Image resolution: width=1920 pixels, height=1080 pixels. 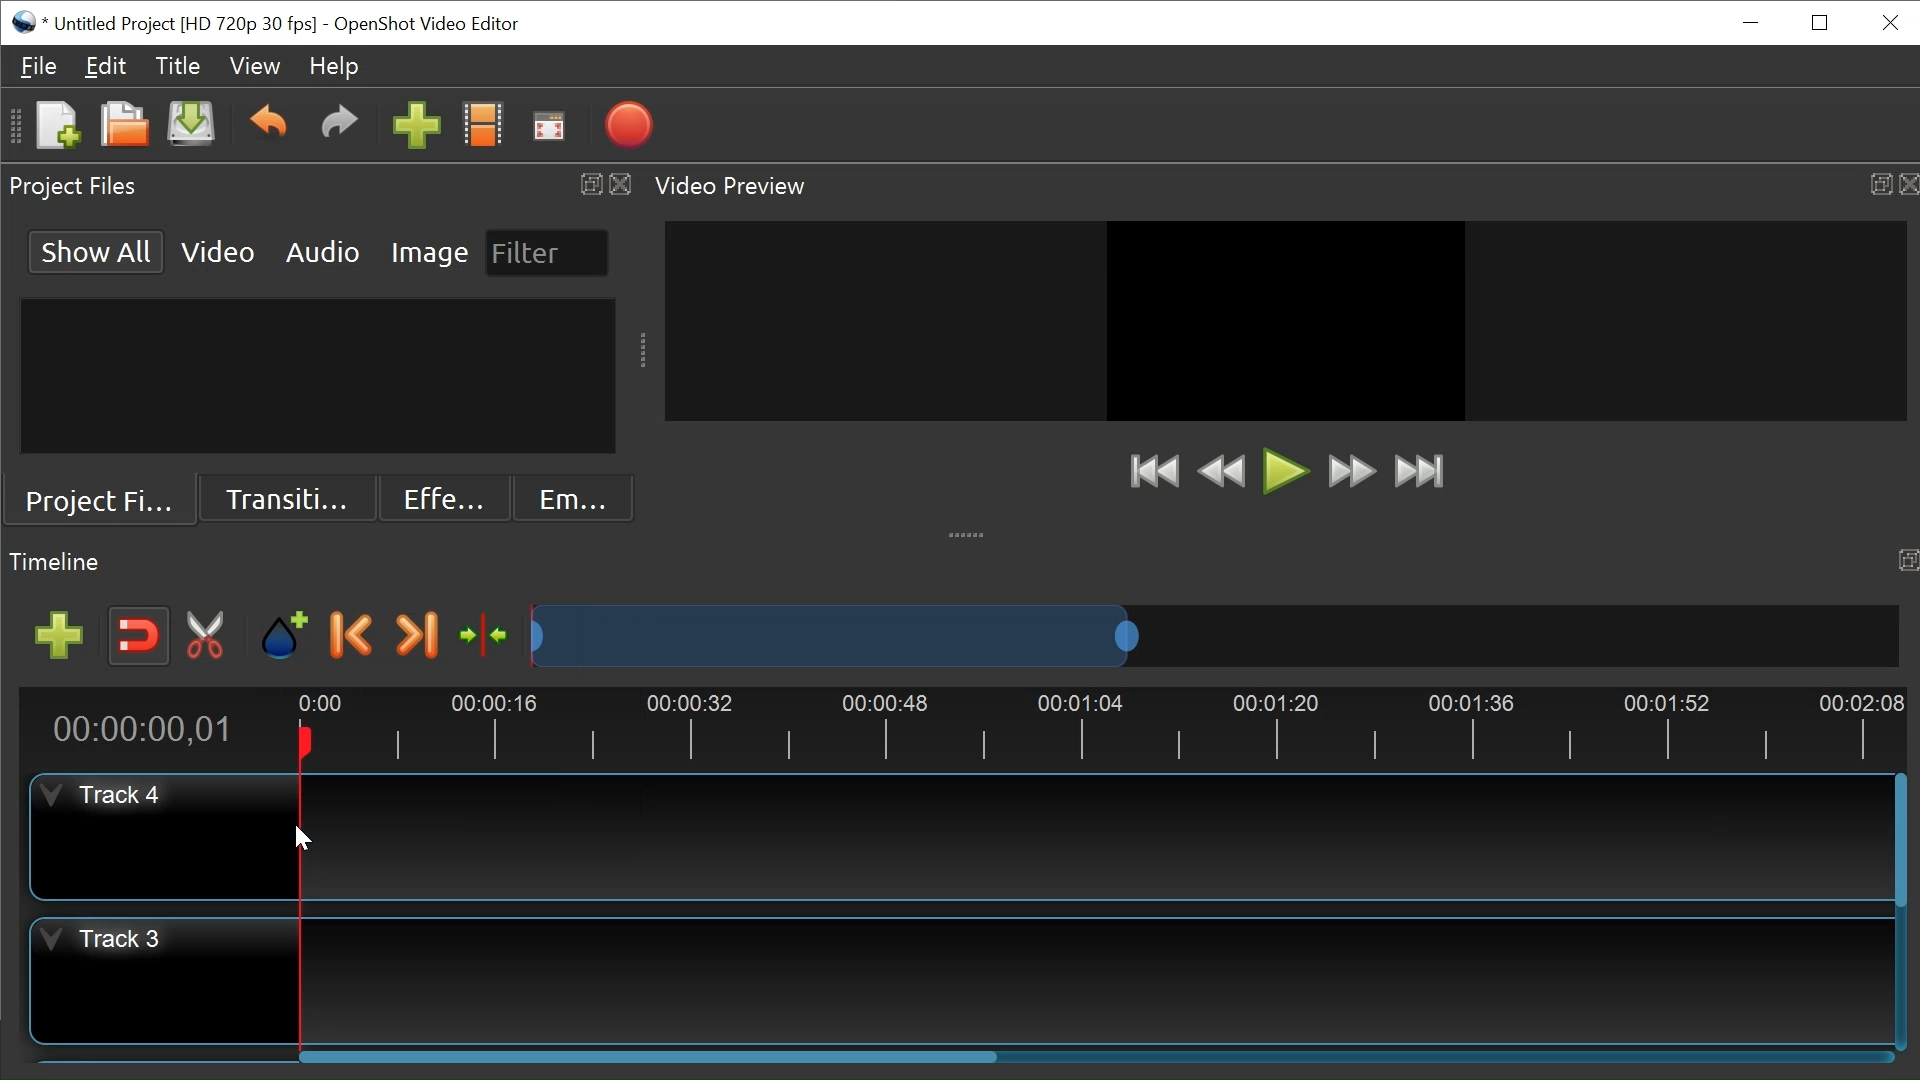 What do you see at coordinates (547, 127) in the screenshot?
I see `Fullscreen` at bounding box center [547, 127].